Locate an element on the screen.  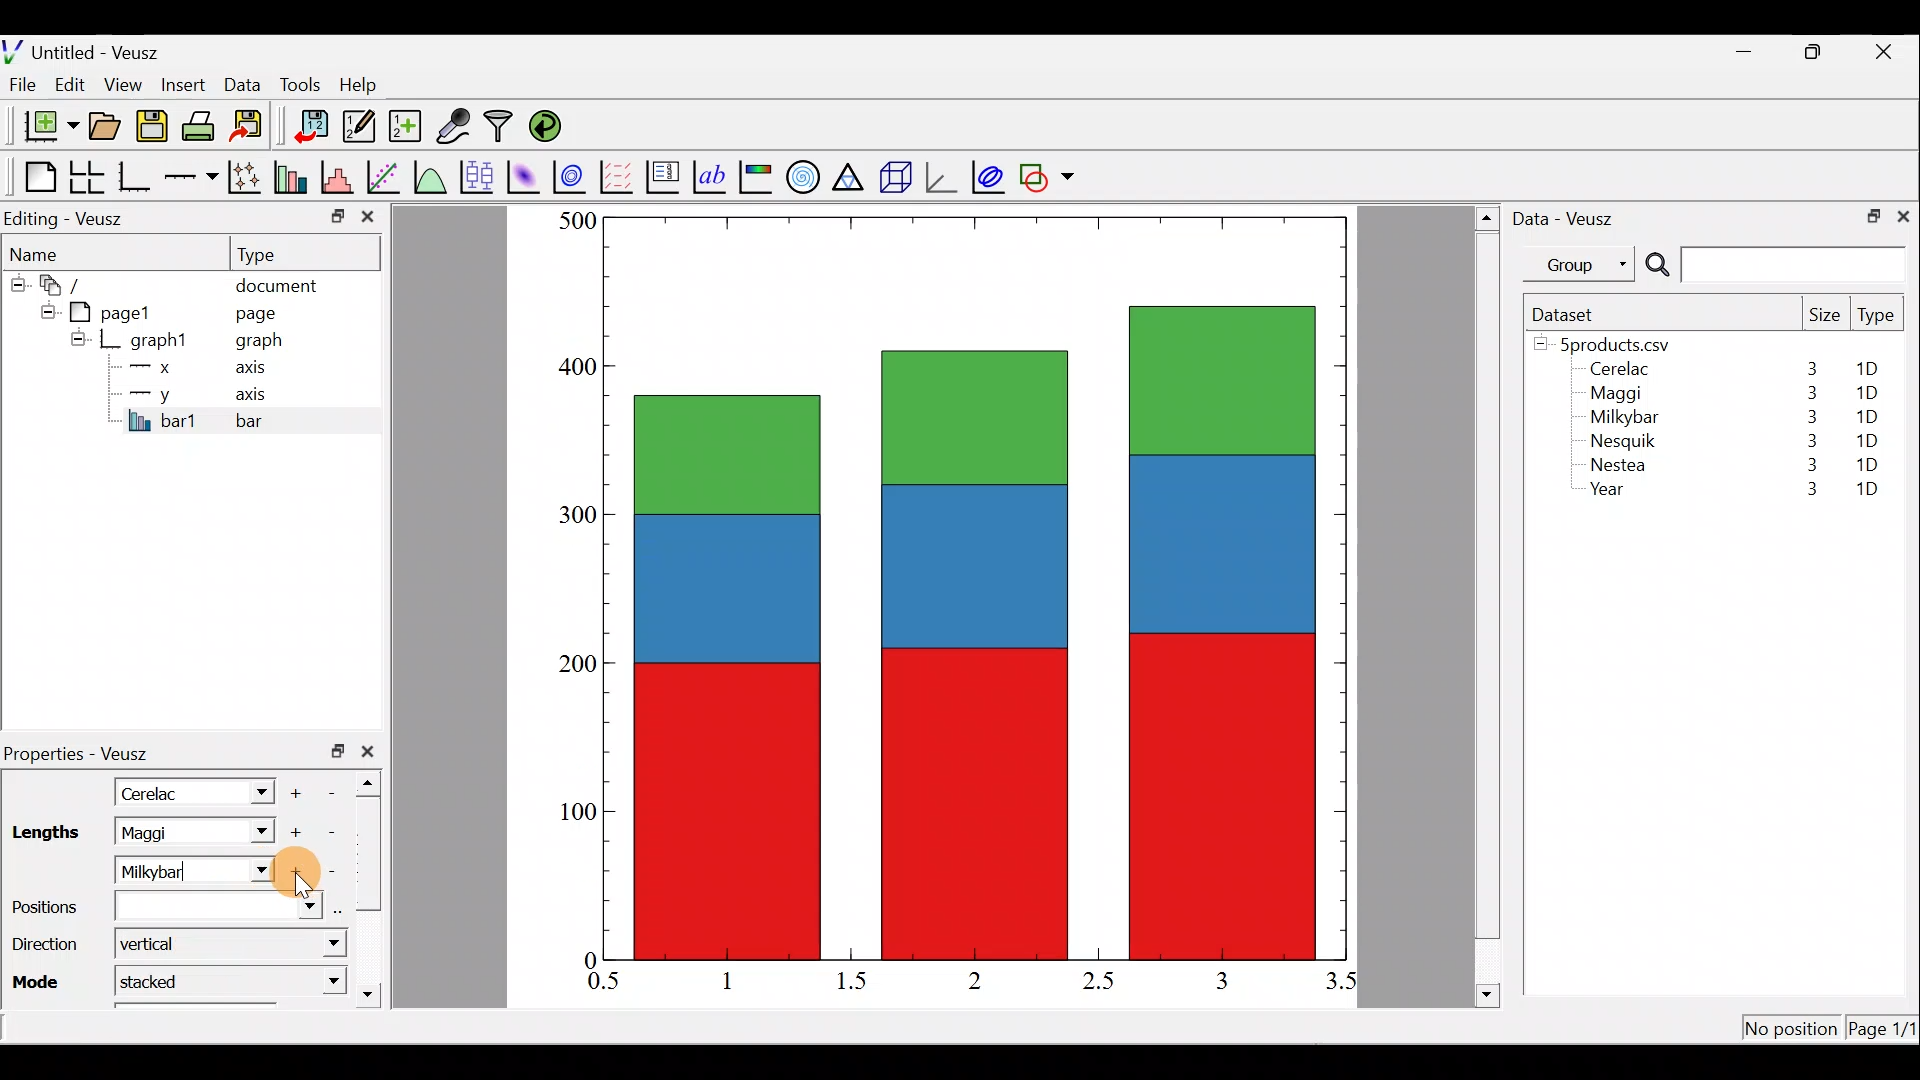
Ternary graph is located at coordinates (850, 174).